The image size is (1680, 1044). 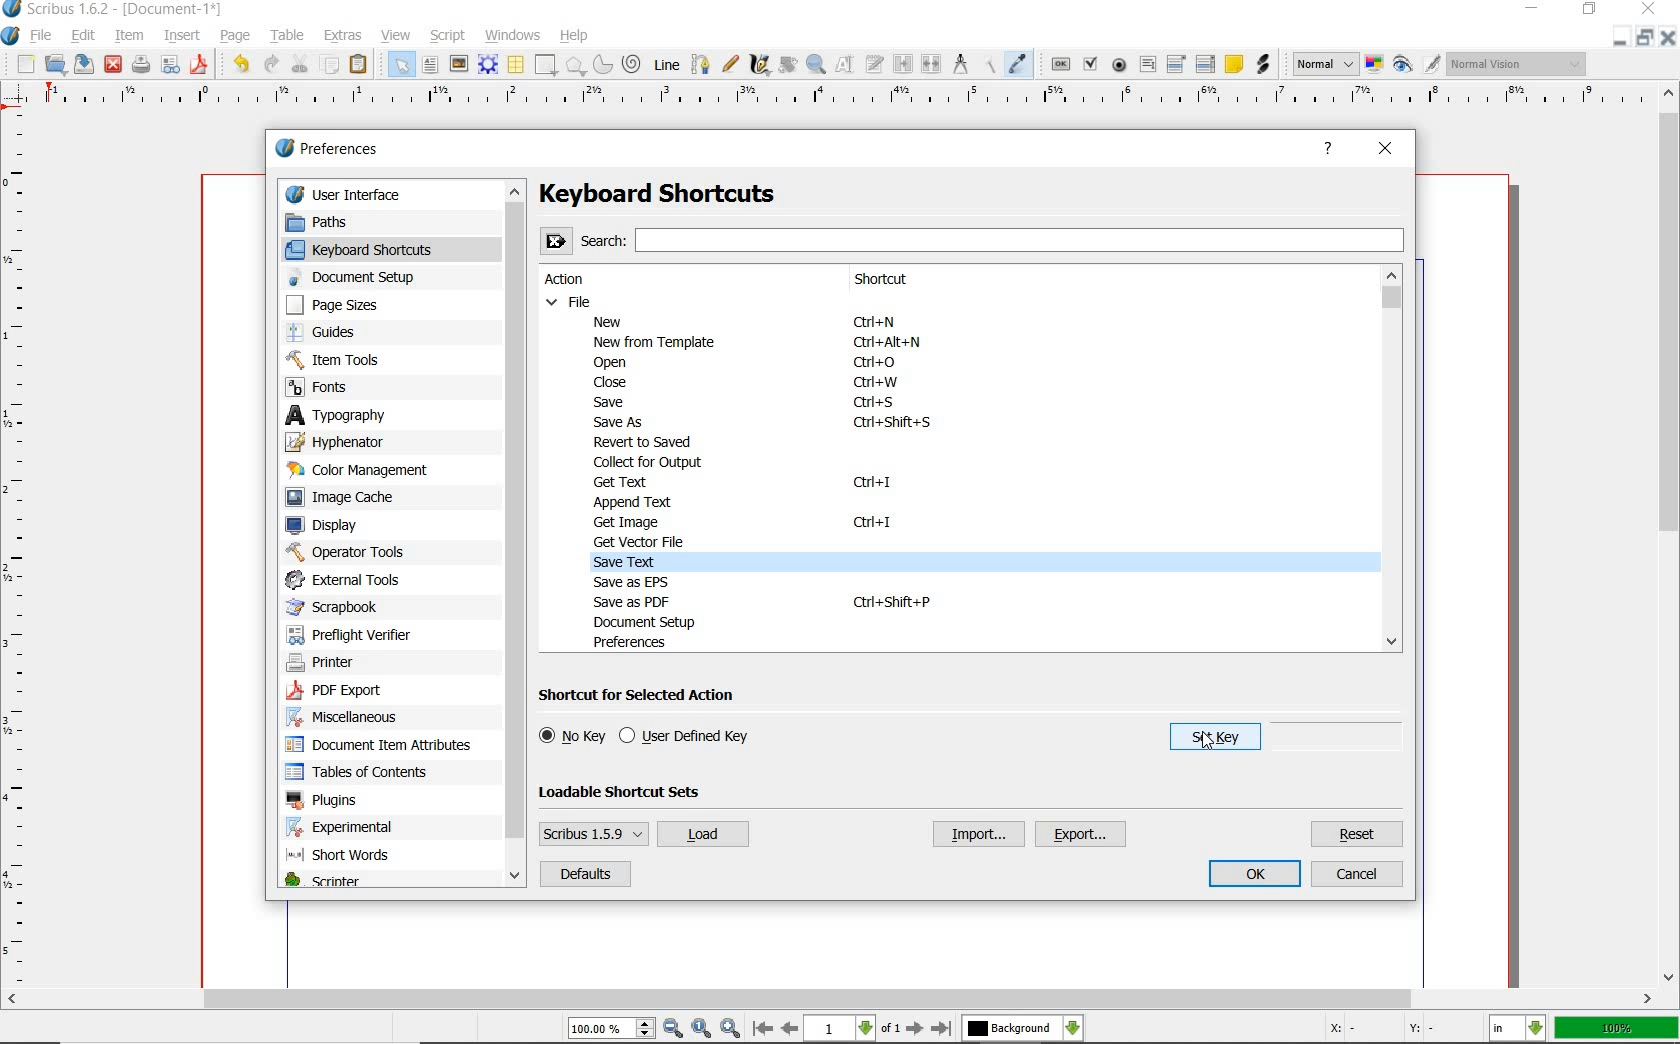 What do you see at coordinates (1090, 63) in the screenshot?
I see `pdf check box` at bounding box center [1090, 63].